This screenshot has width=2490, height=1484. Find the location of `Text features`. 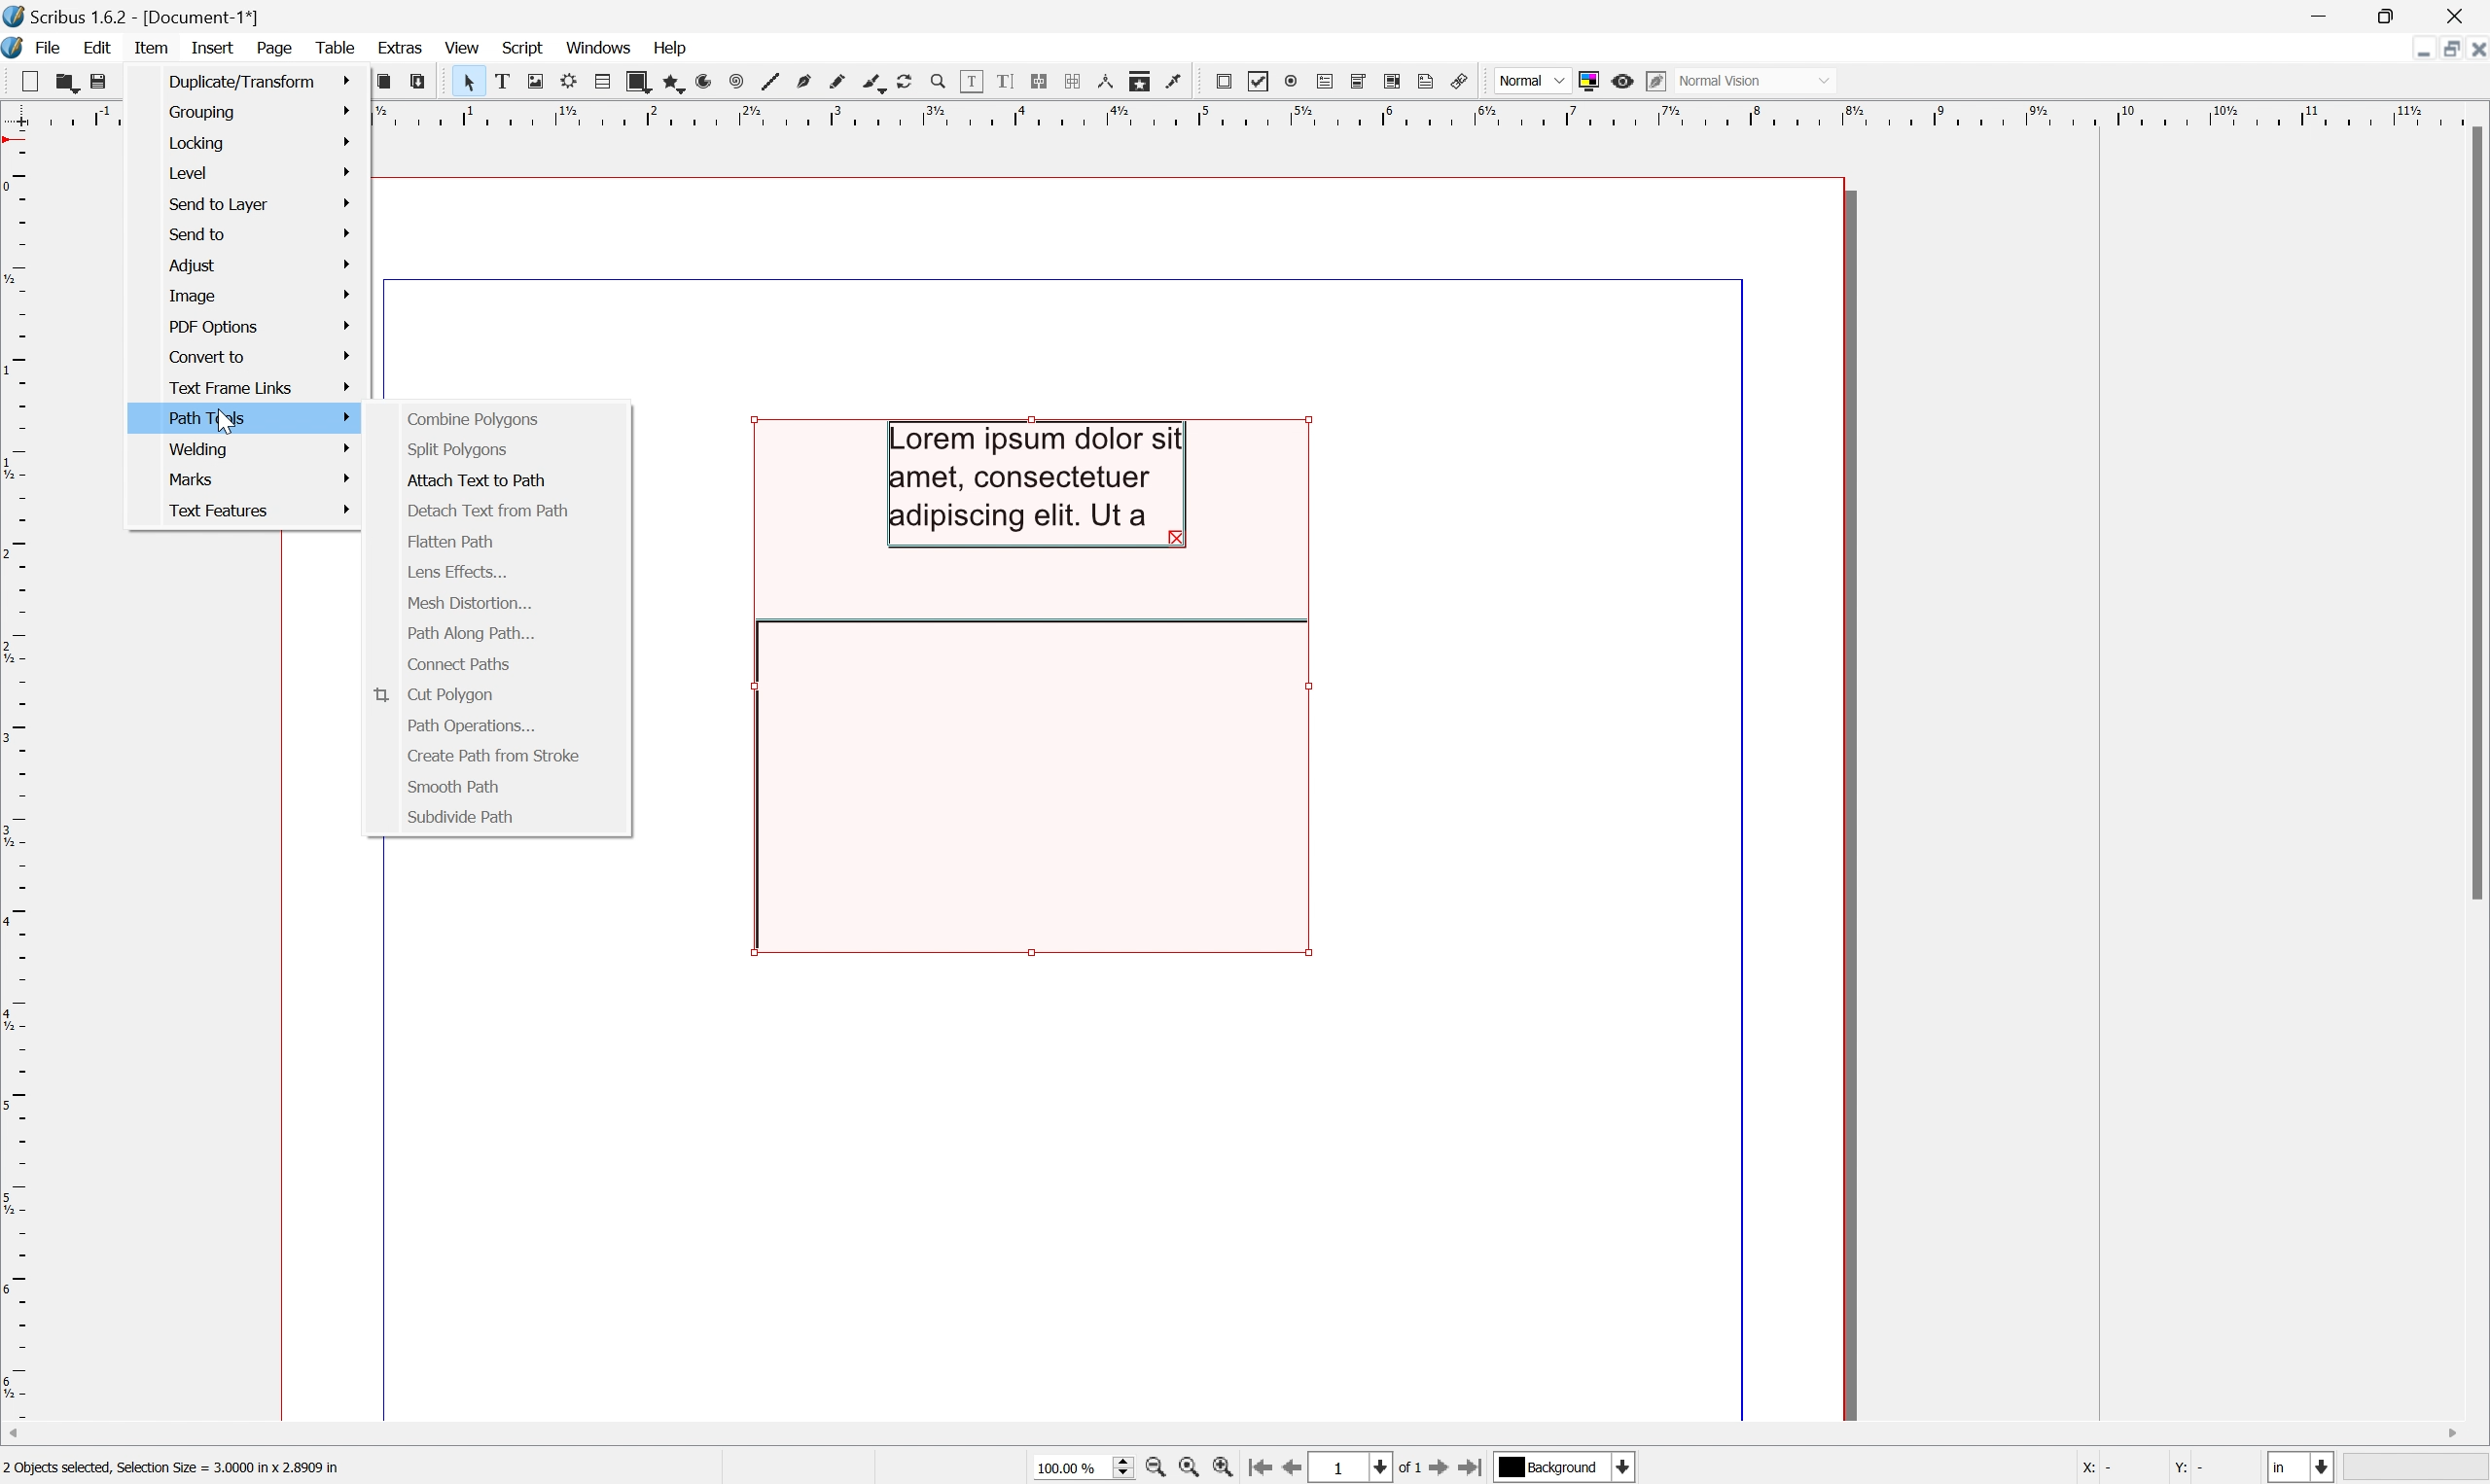

Text features is located at coordinates (261, 512).